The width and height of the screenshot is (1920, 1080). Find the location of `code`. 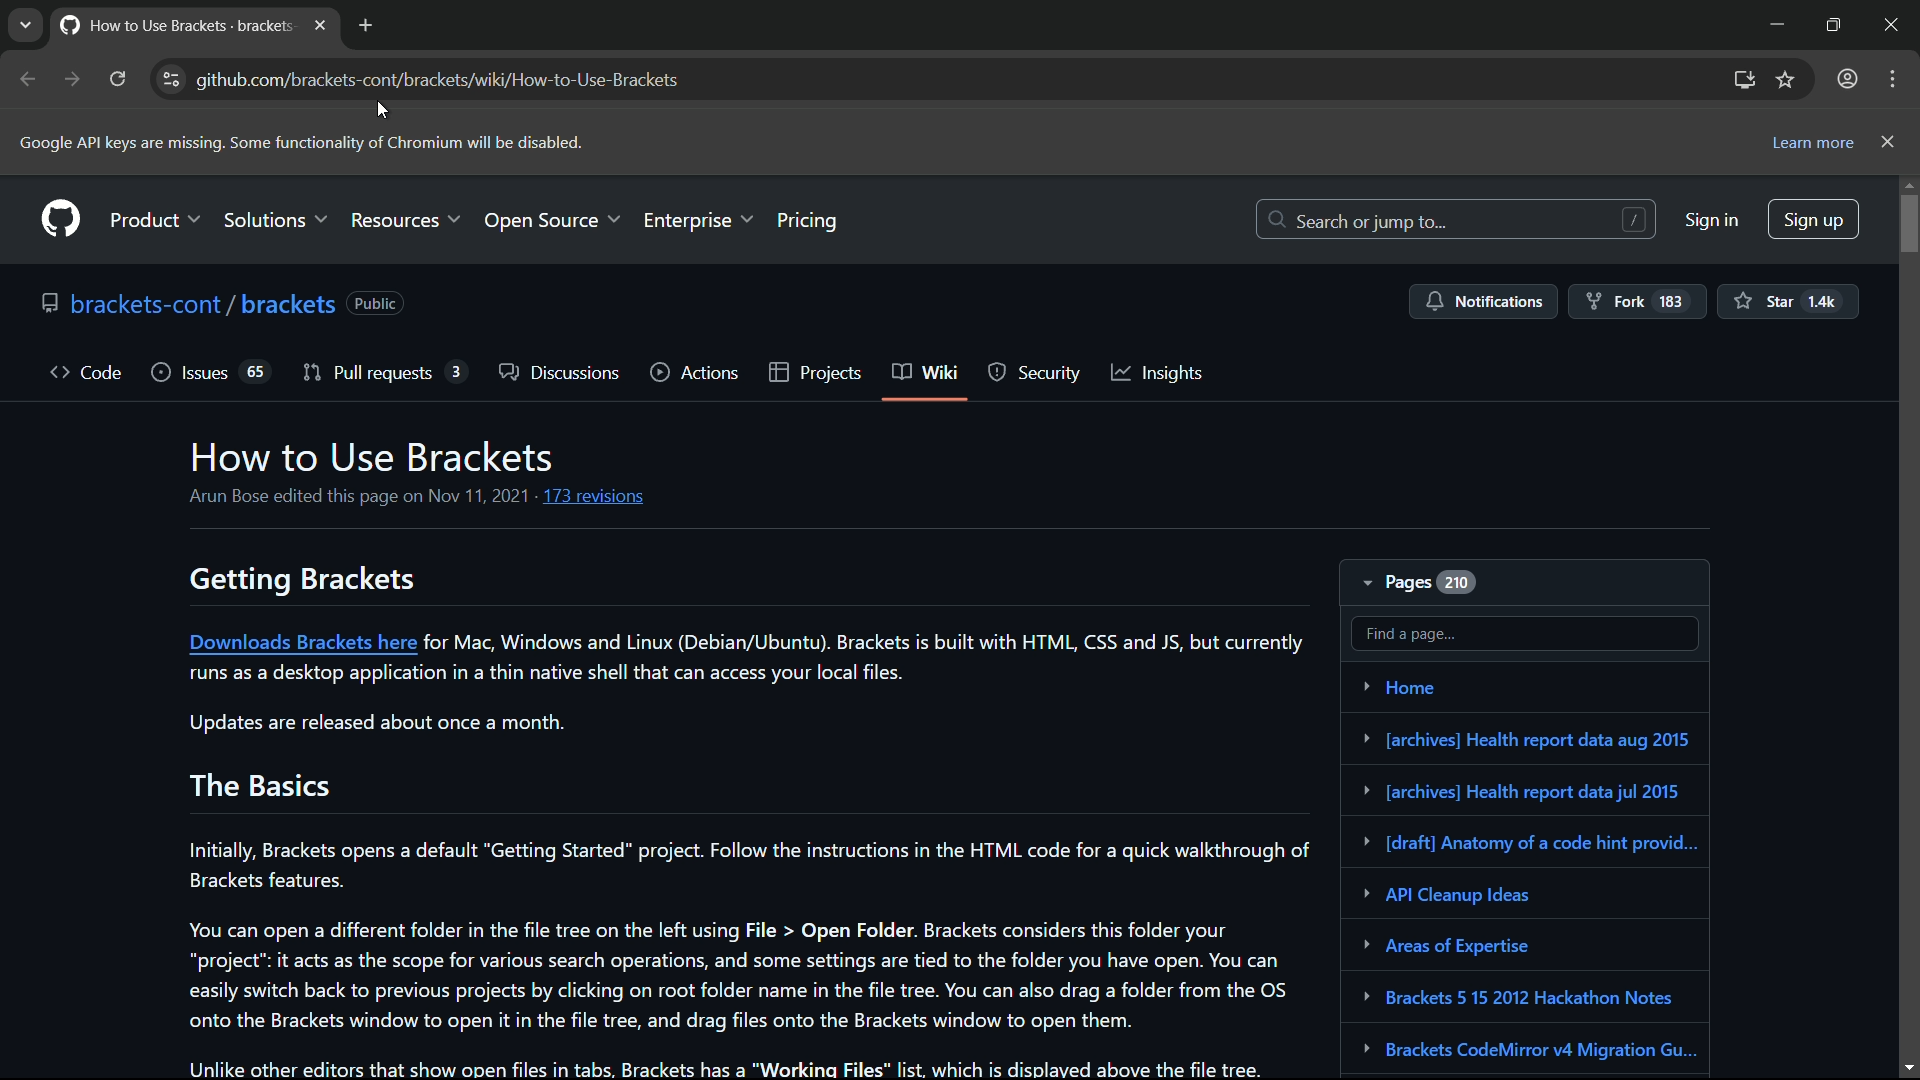

code is located at coordinates (81, 372).